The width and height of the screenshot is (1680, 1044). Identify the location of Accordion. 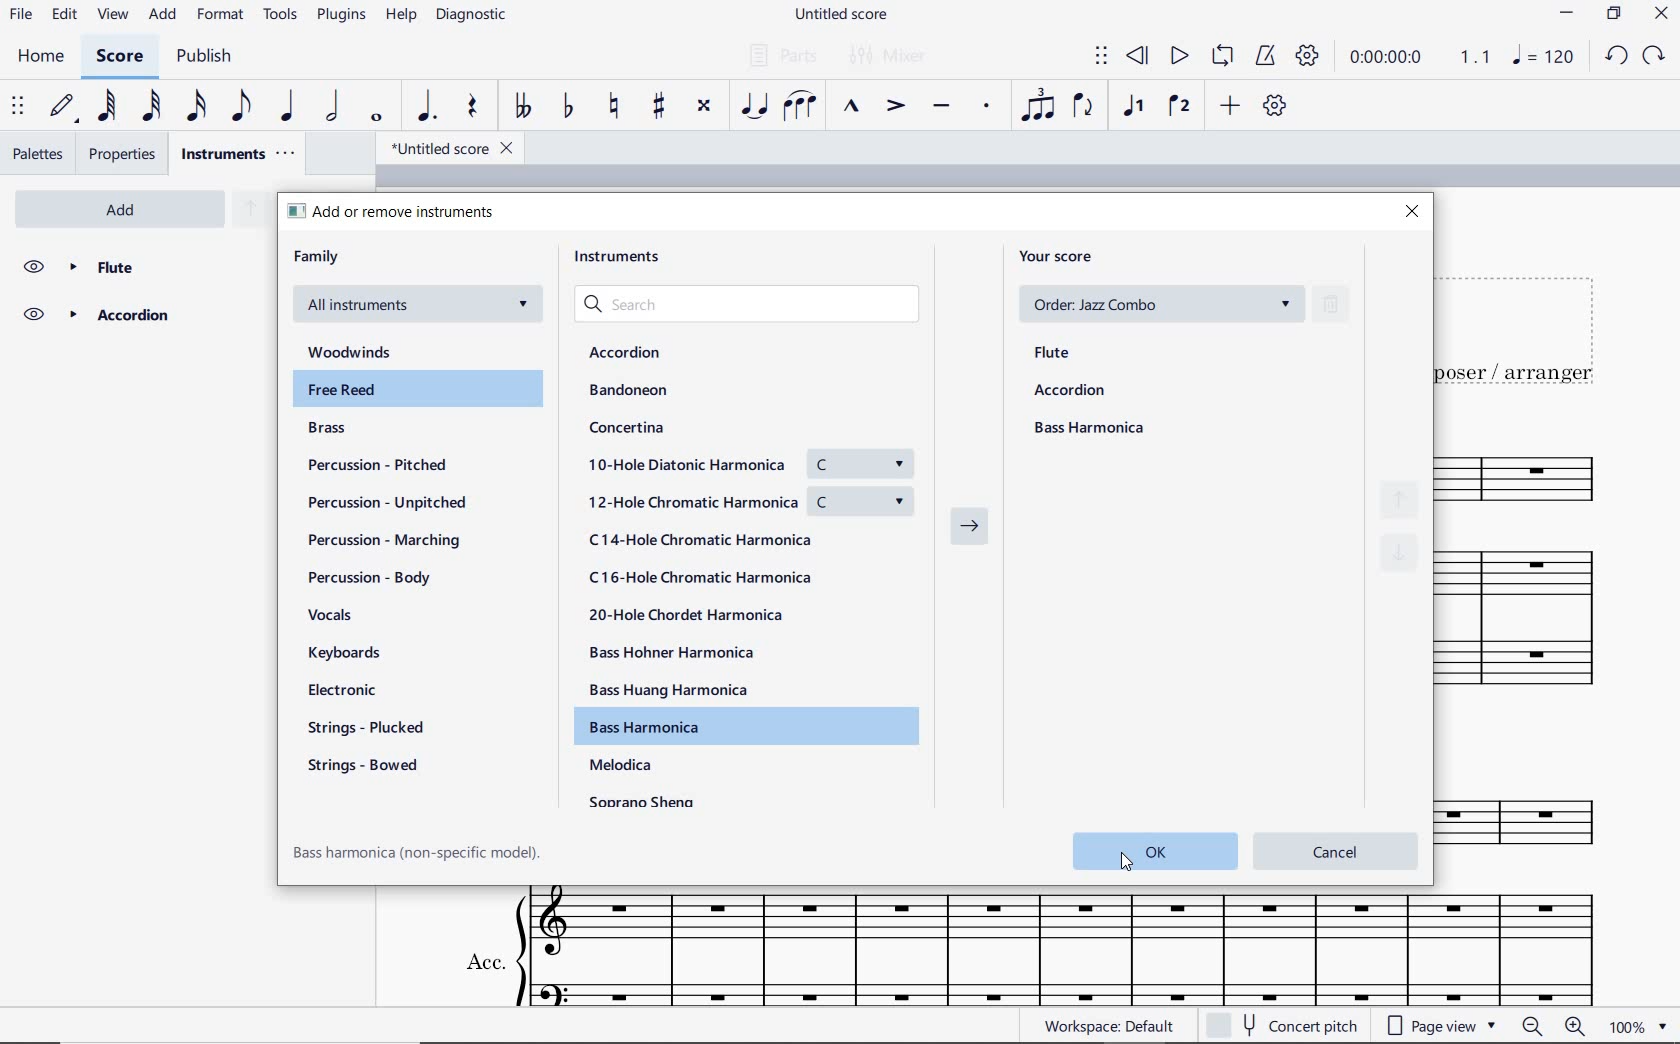
(137, 316).